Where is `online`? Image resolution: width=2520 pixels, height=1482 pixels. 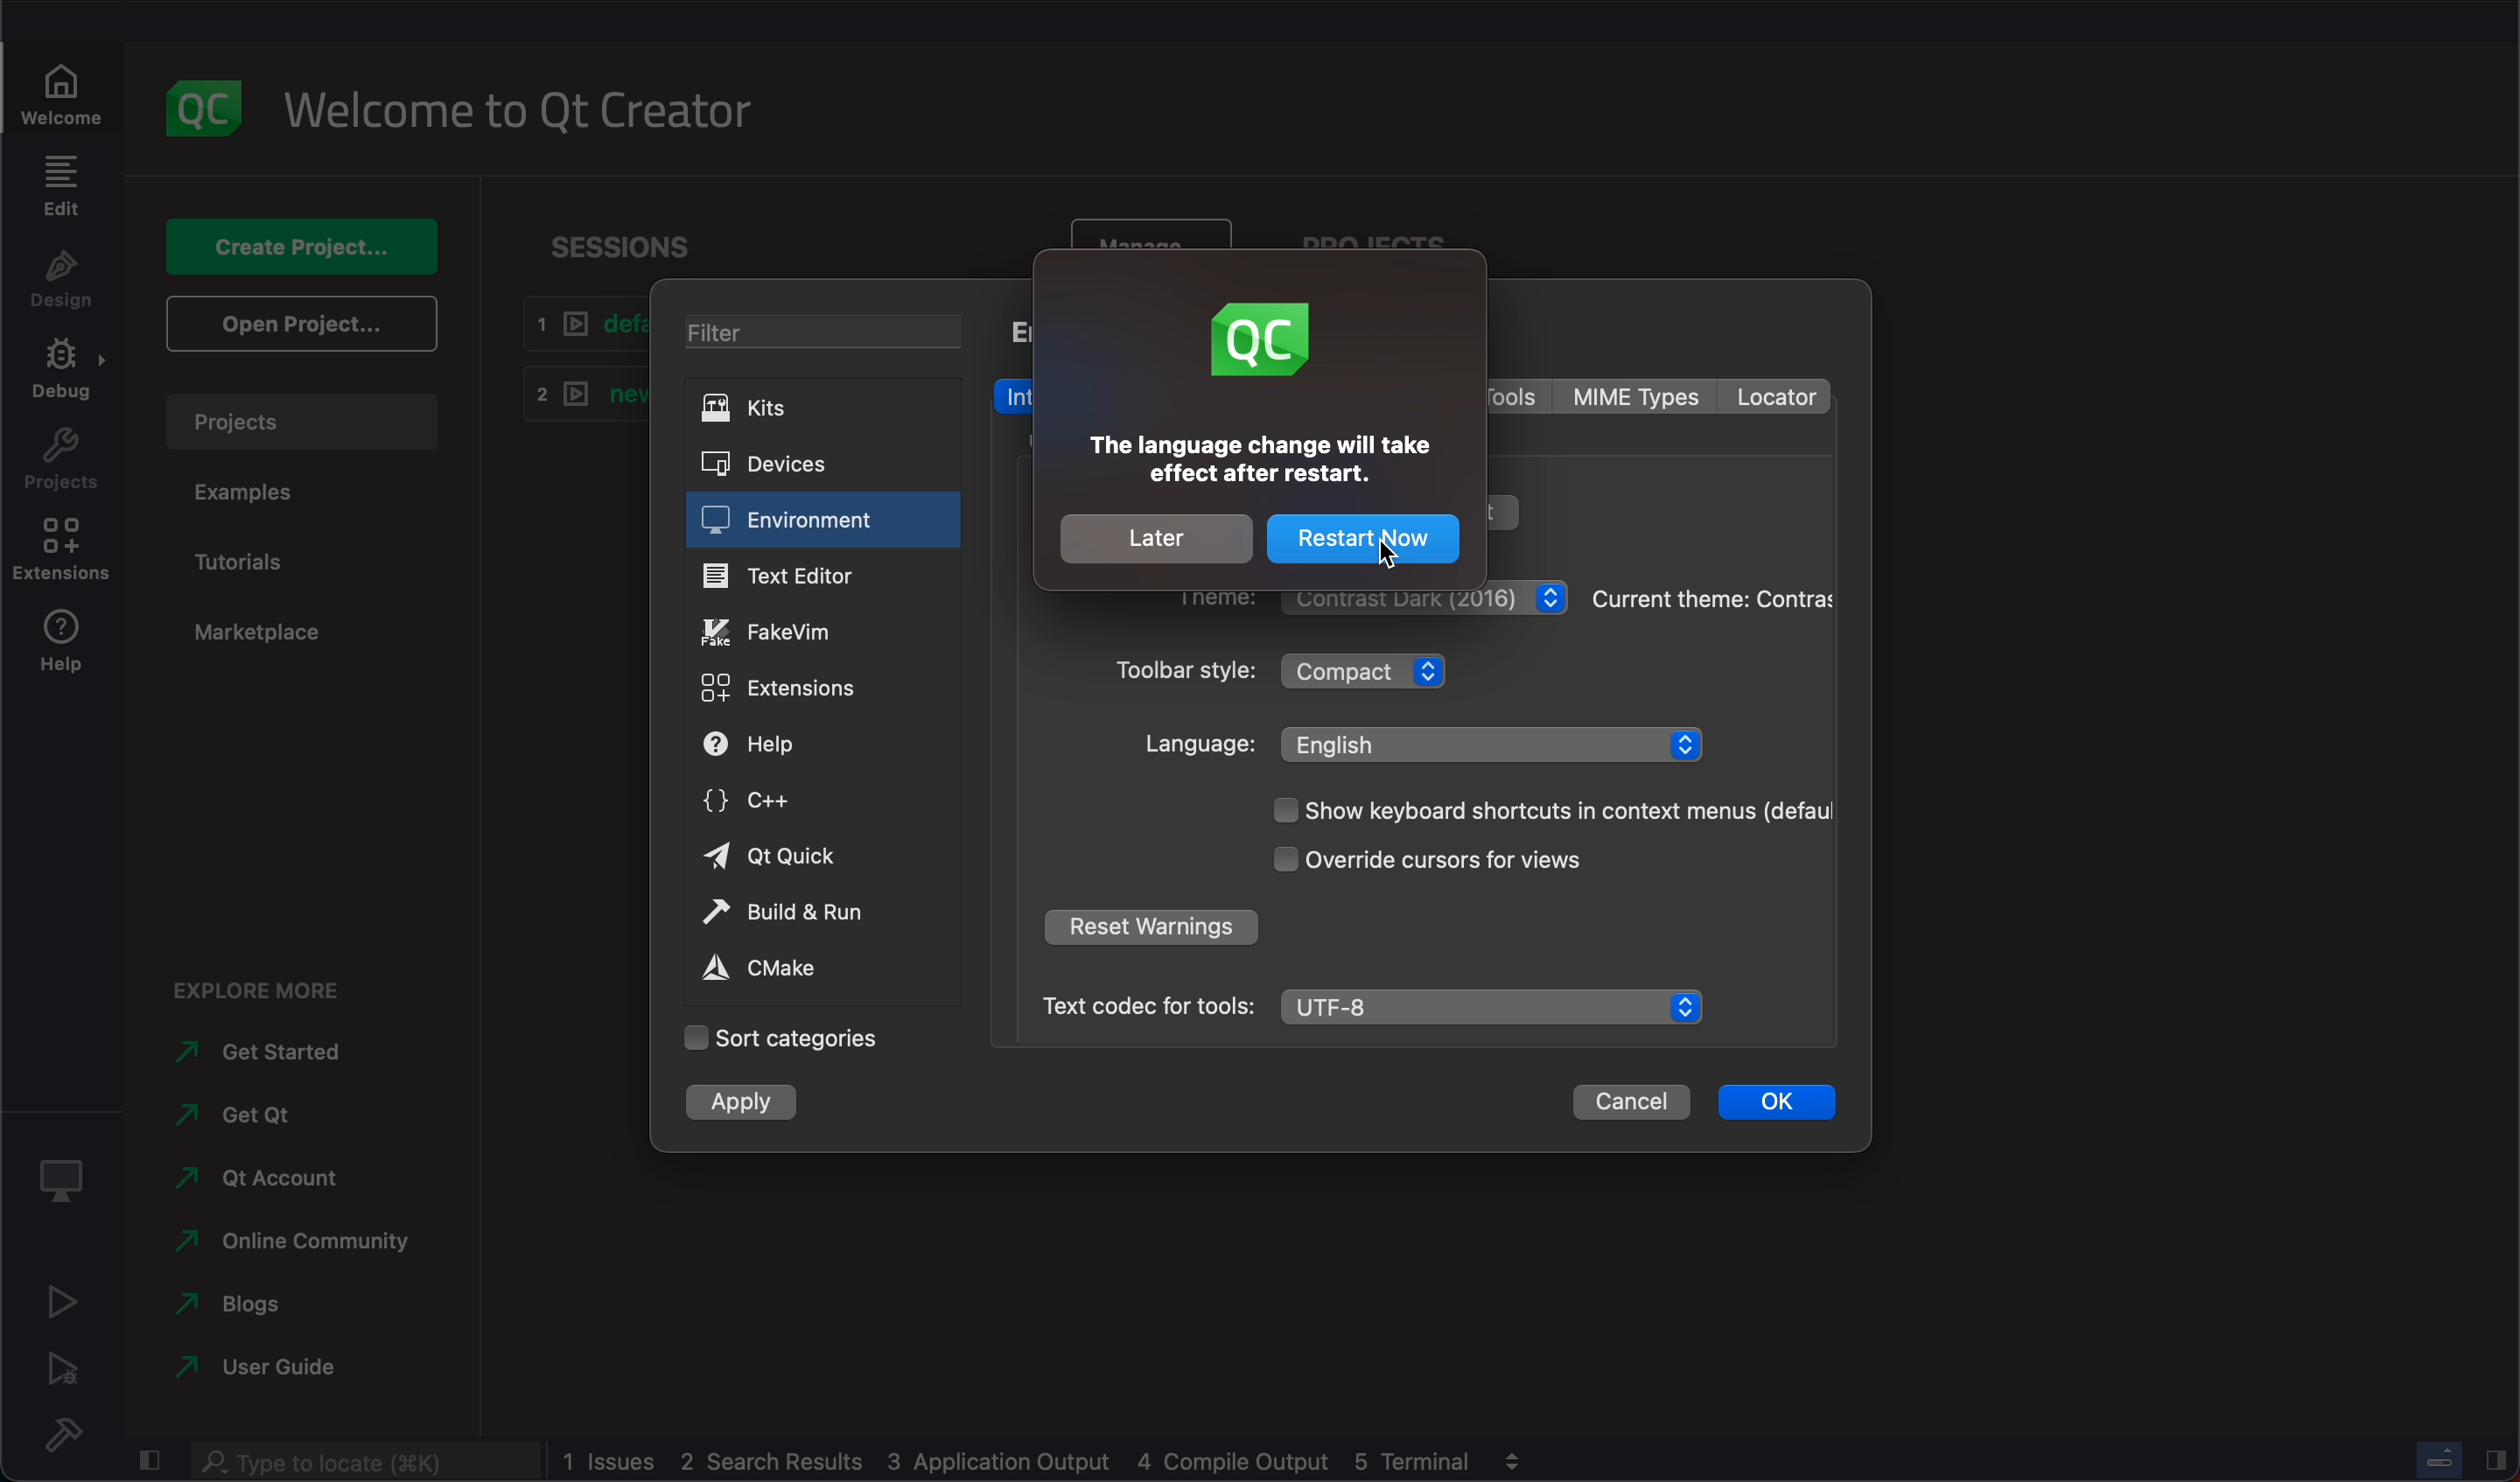 online is located at coordinates (283, 1244).